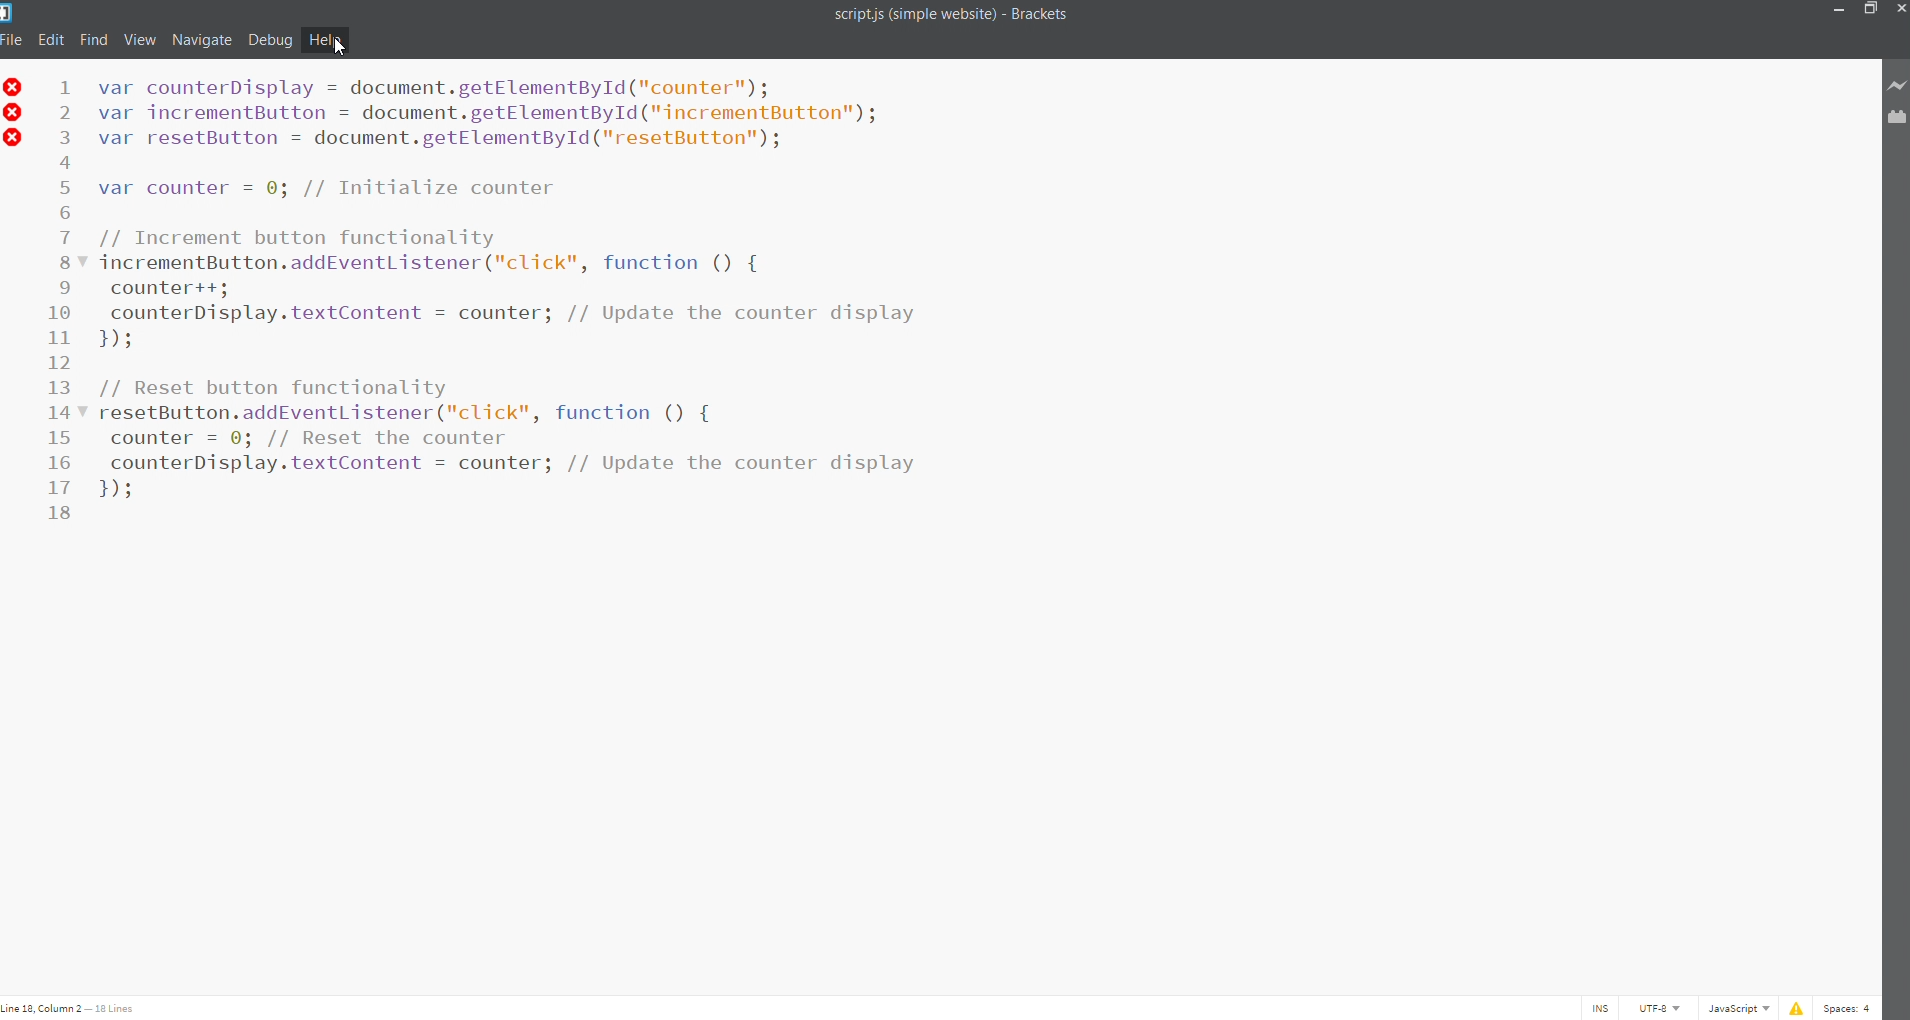 This screenshot has height=1020, width=1910. Describe the element at coordinates (270, 39) in the screenshot. I see `debug` at that location.